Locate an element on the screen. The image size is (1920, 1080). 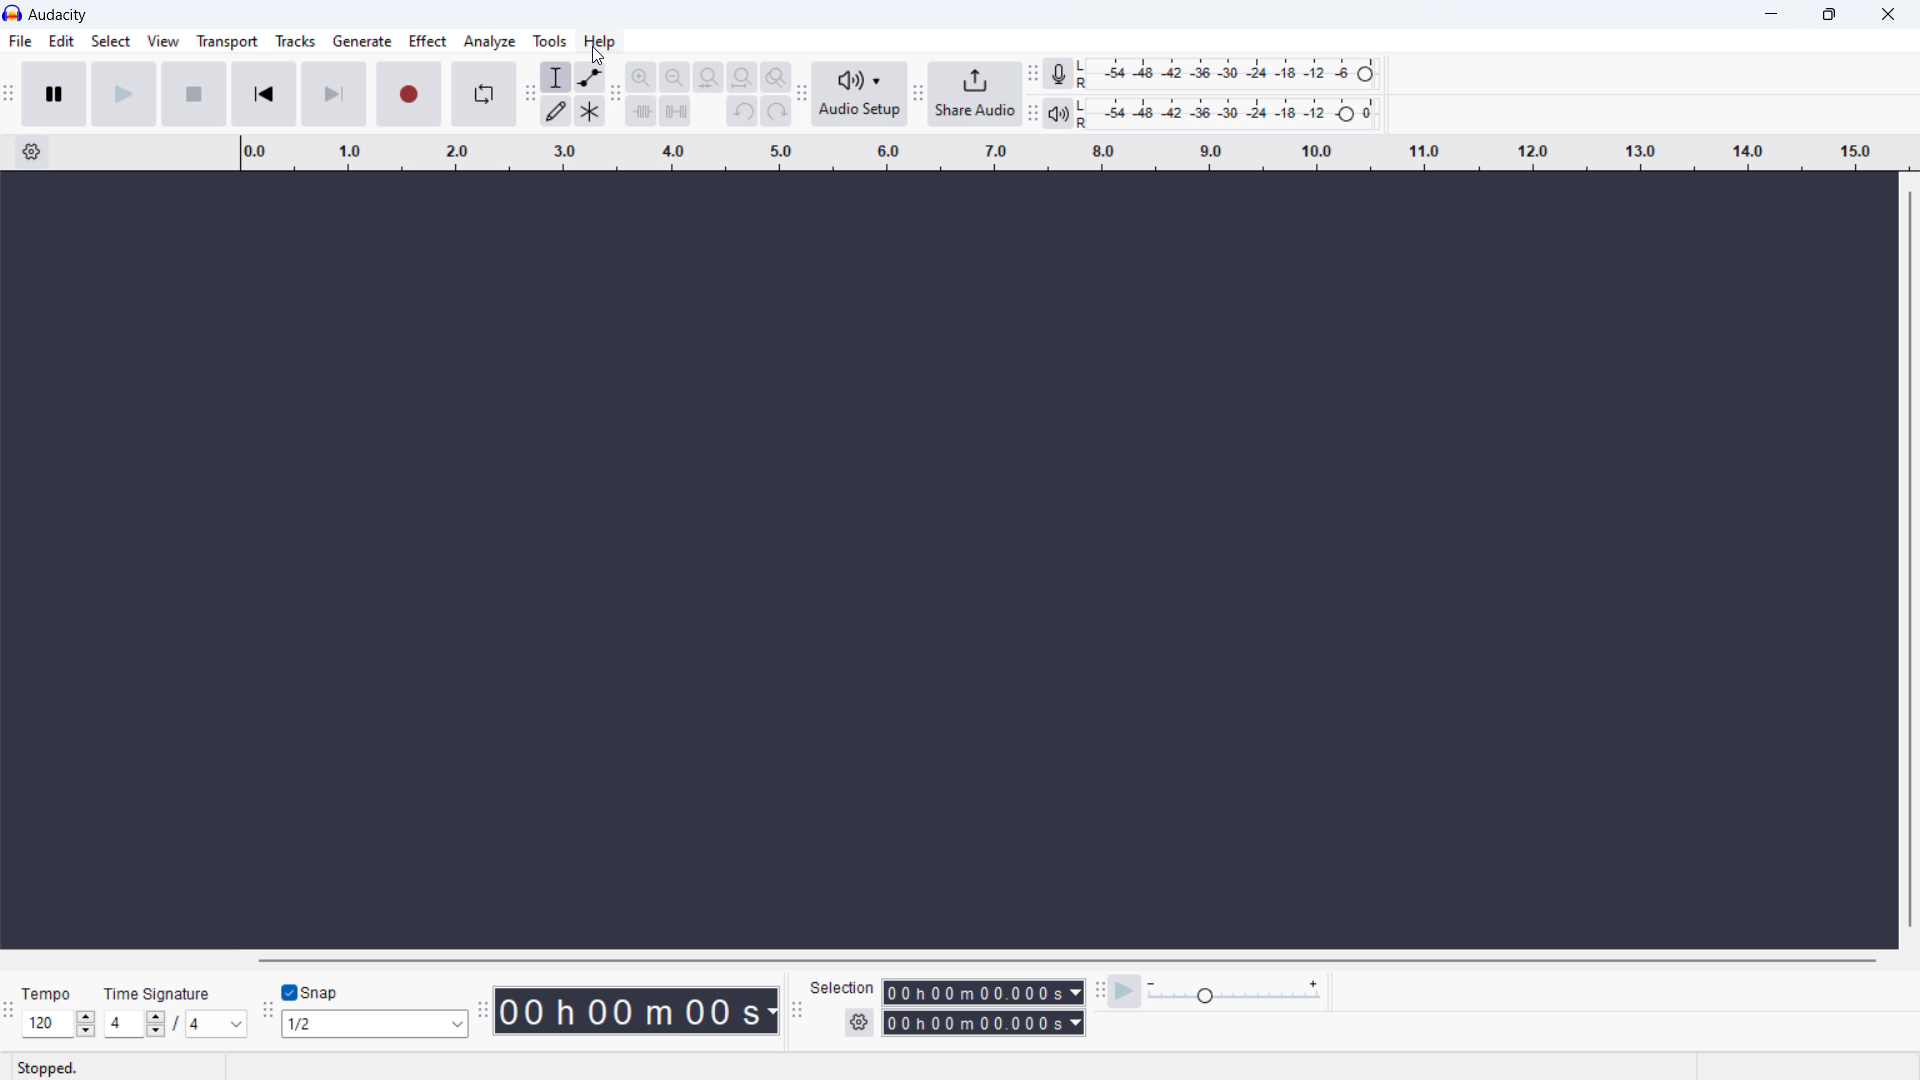
skip to last is located at coordinates (334, 94).